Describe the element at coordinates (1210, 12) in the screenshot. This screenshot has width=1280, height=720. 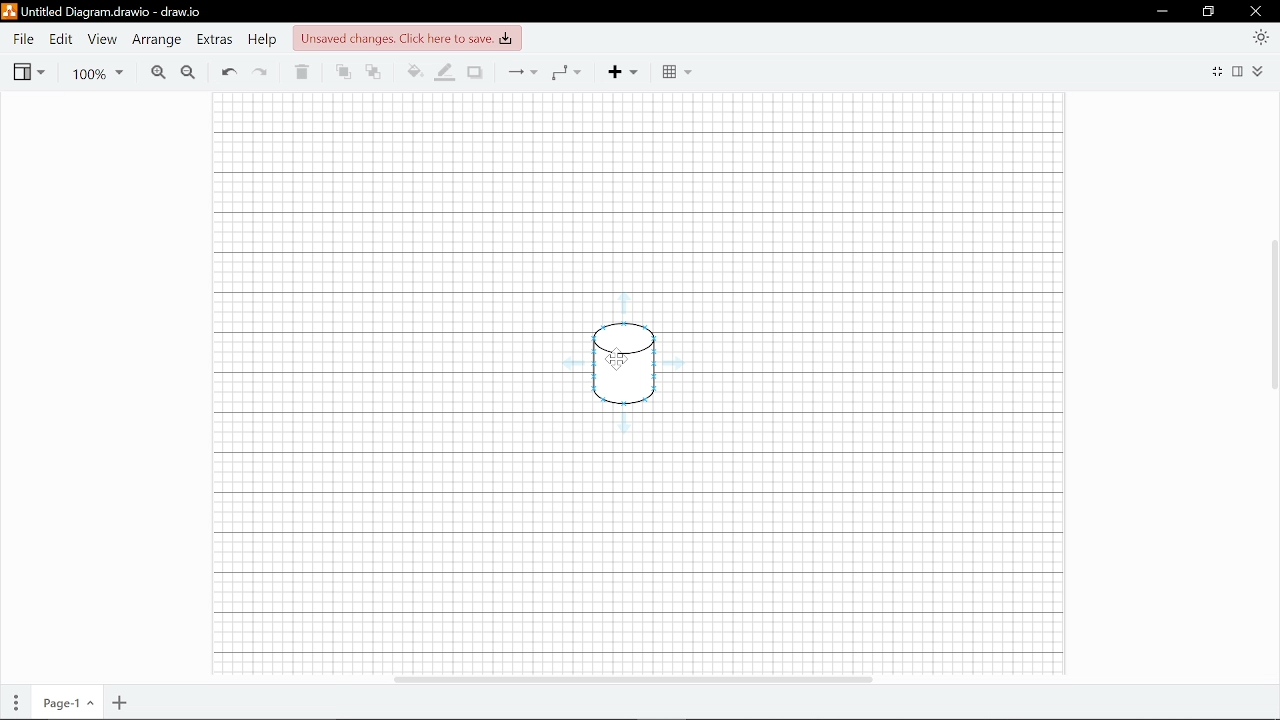
I see `Restore down` at that location.